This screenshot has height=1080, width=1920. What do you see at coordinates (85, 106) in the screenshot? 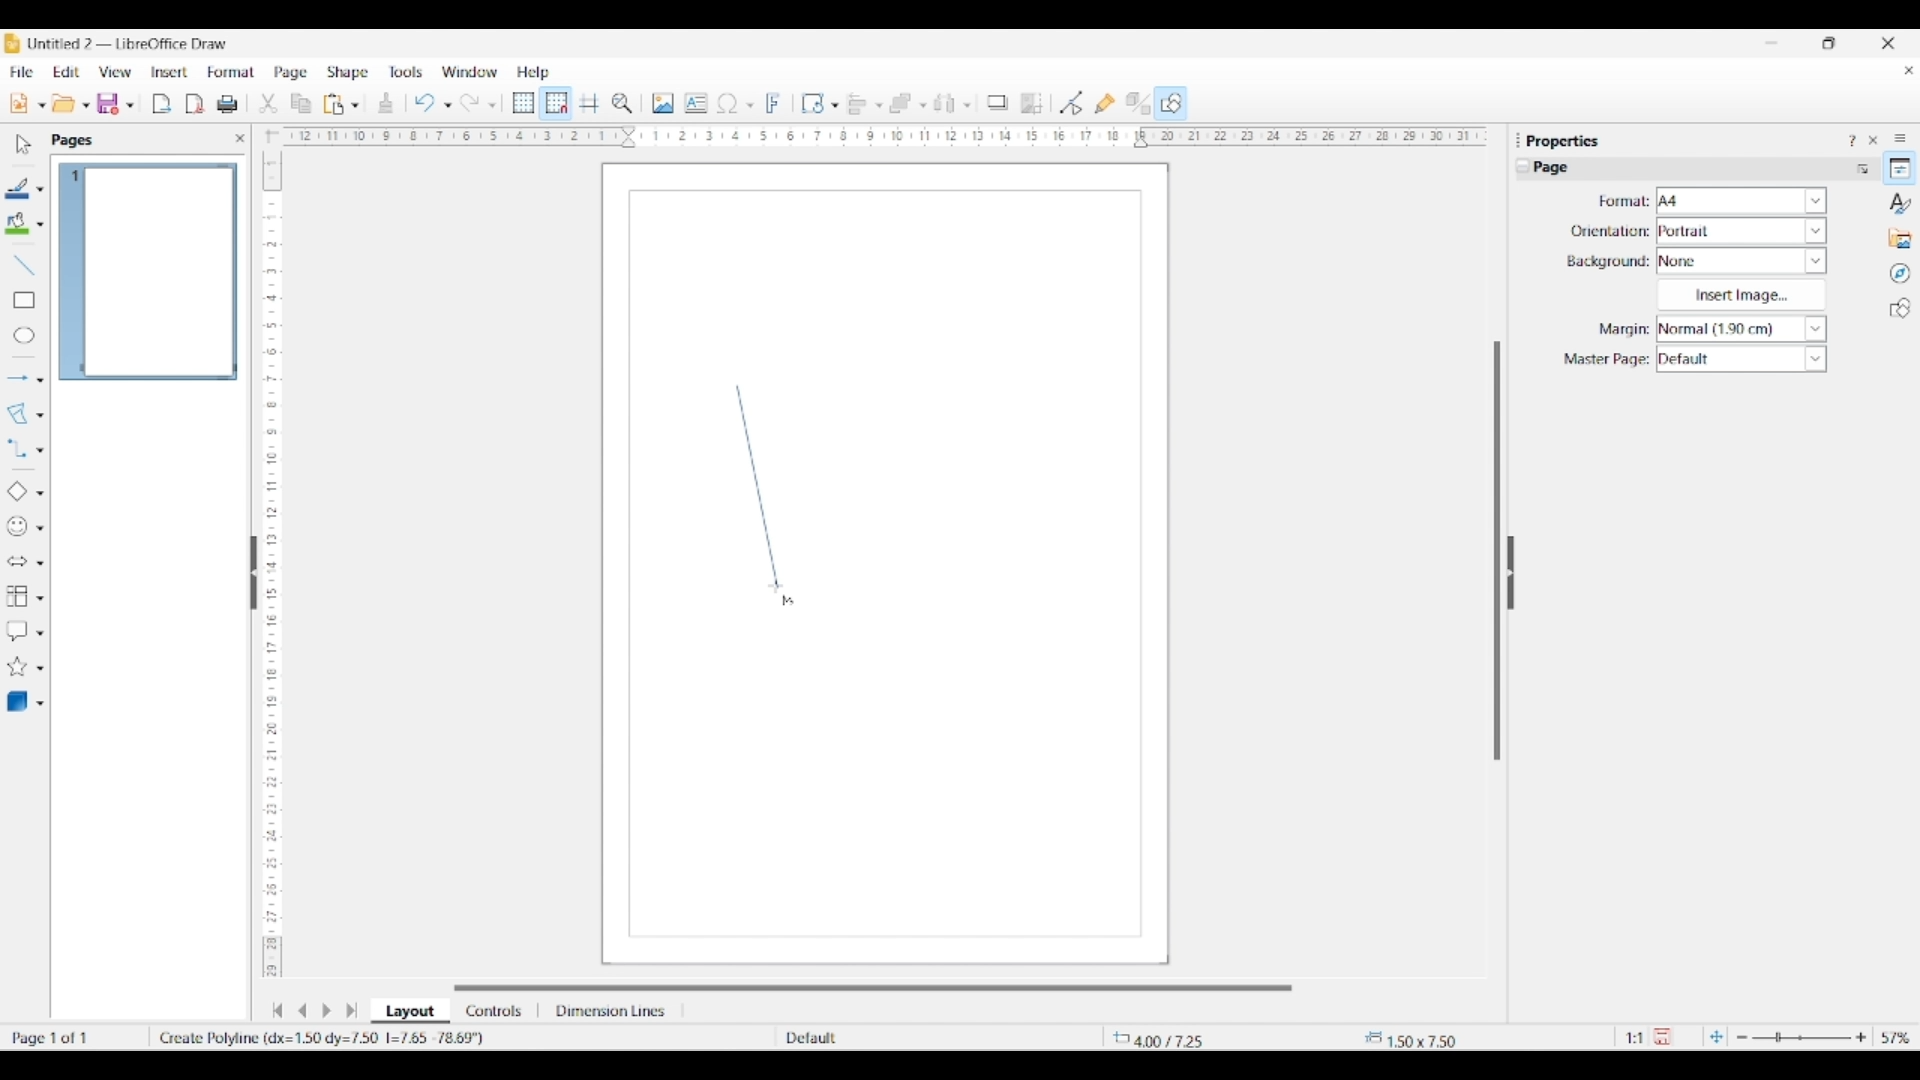
I see `Open document options` at bounding box center [85, 106].